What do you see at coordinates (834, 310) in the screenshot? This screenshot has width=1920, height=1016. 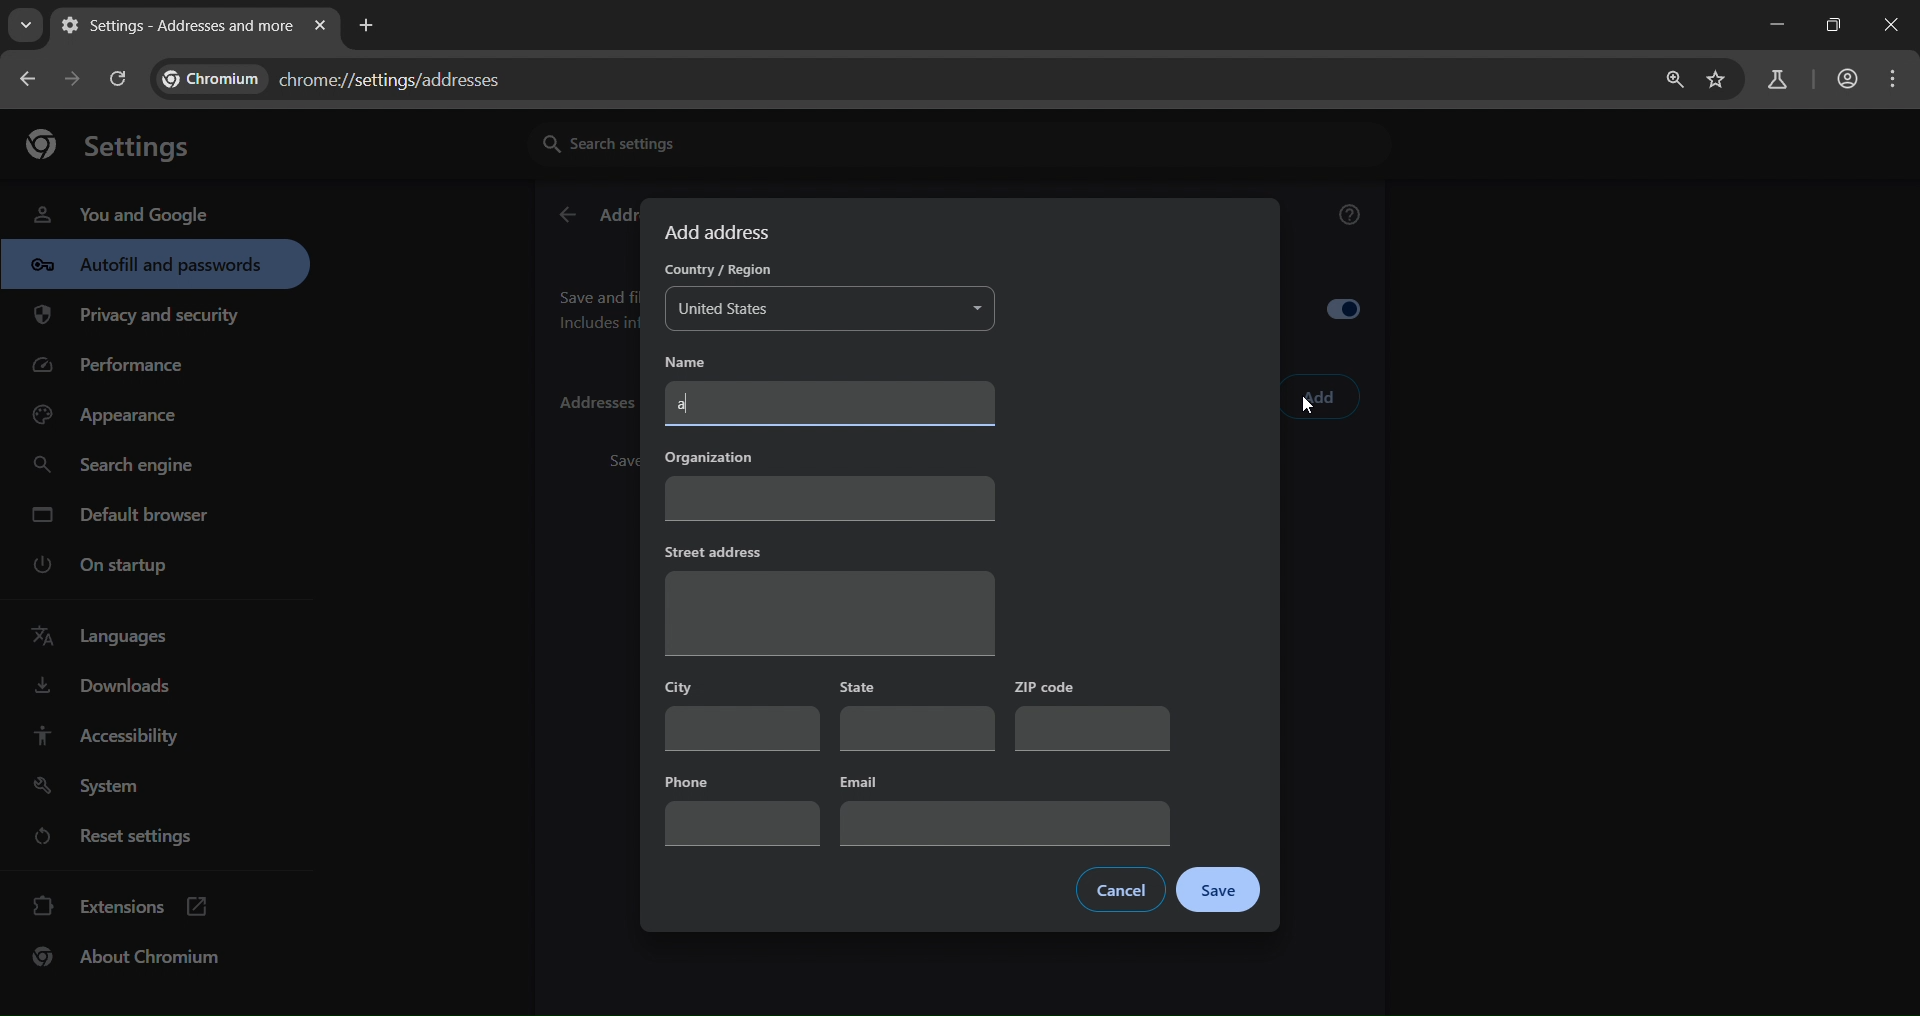 I see `united states` at bounding box center [834, 310].